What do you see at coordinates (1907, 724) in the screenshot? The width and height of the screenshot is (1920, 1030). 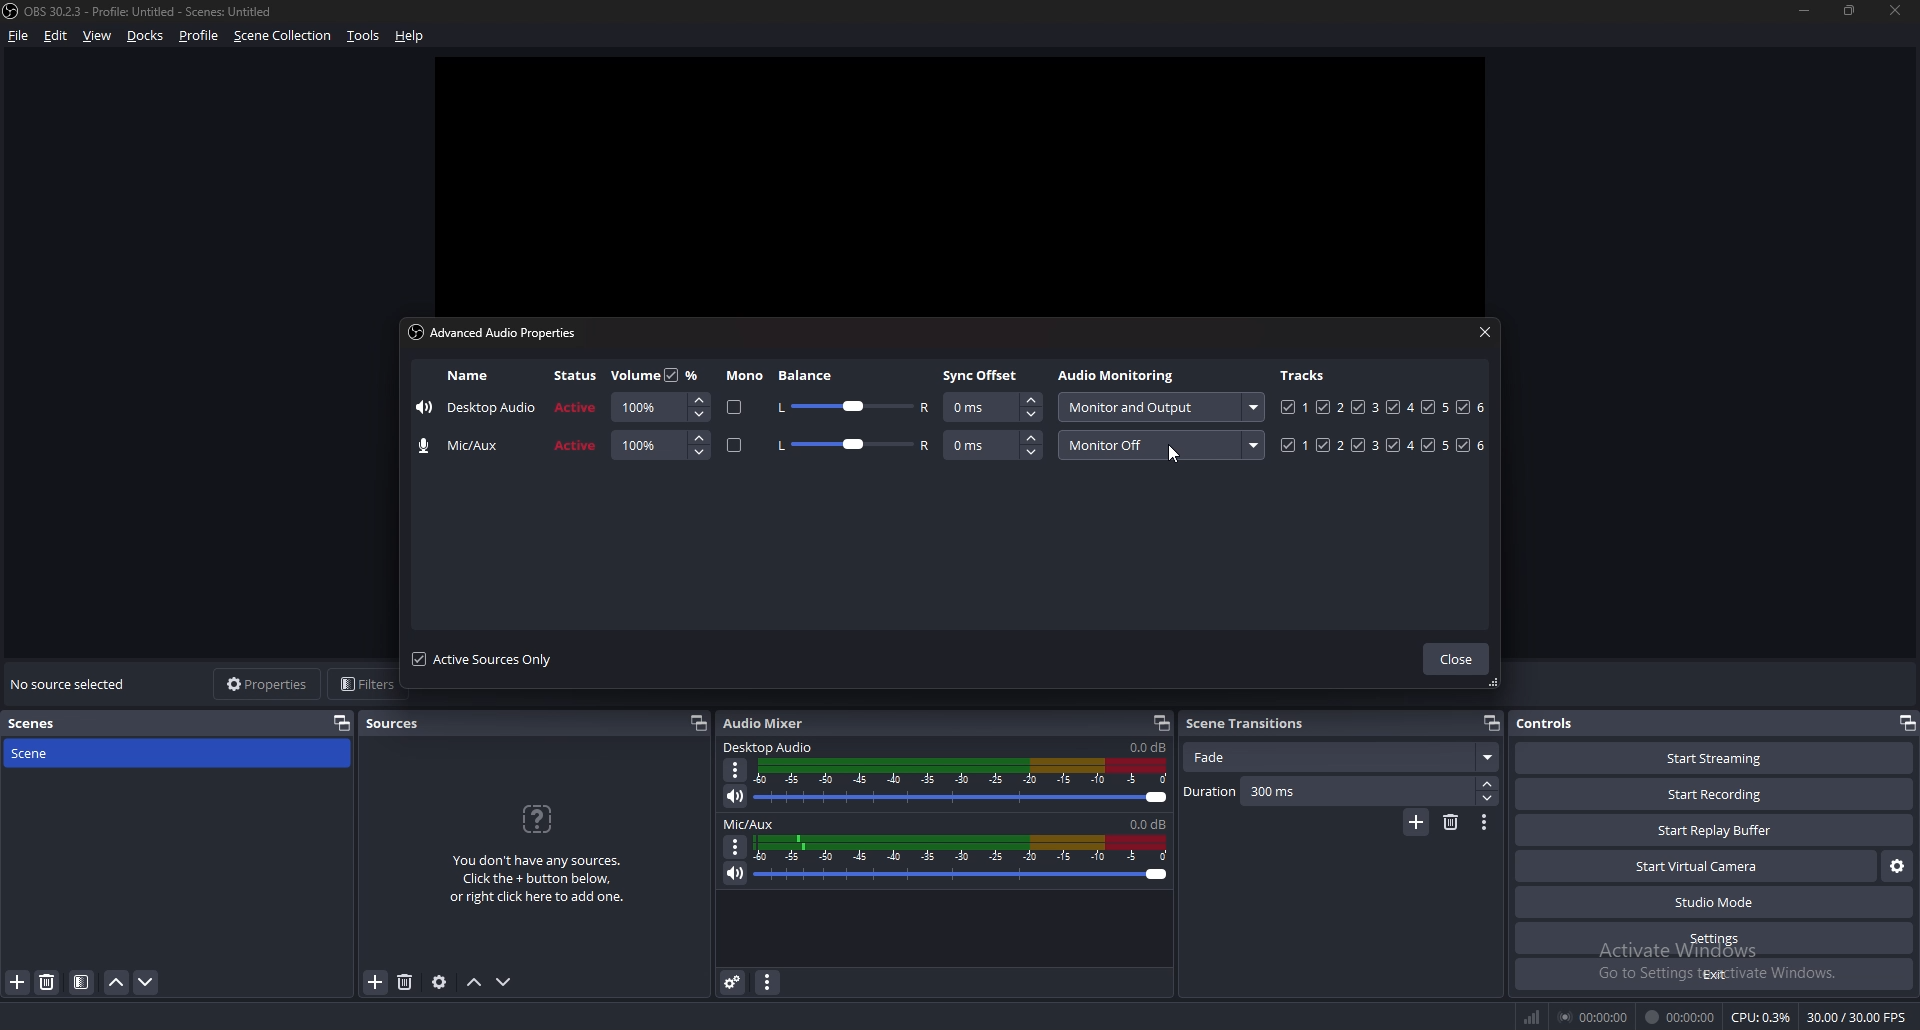 I see `pop out` at bounding box center [1907, 724].